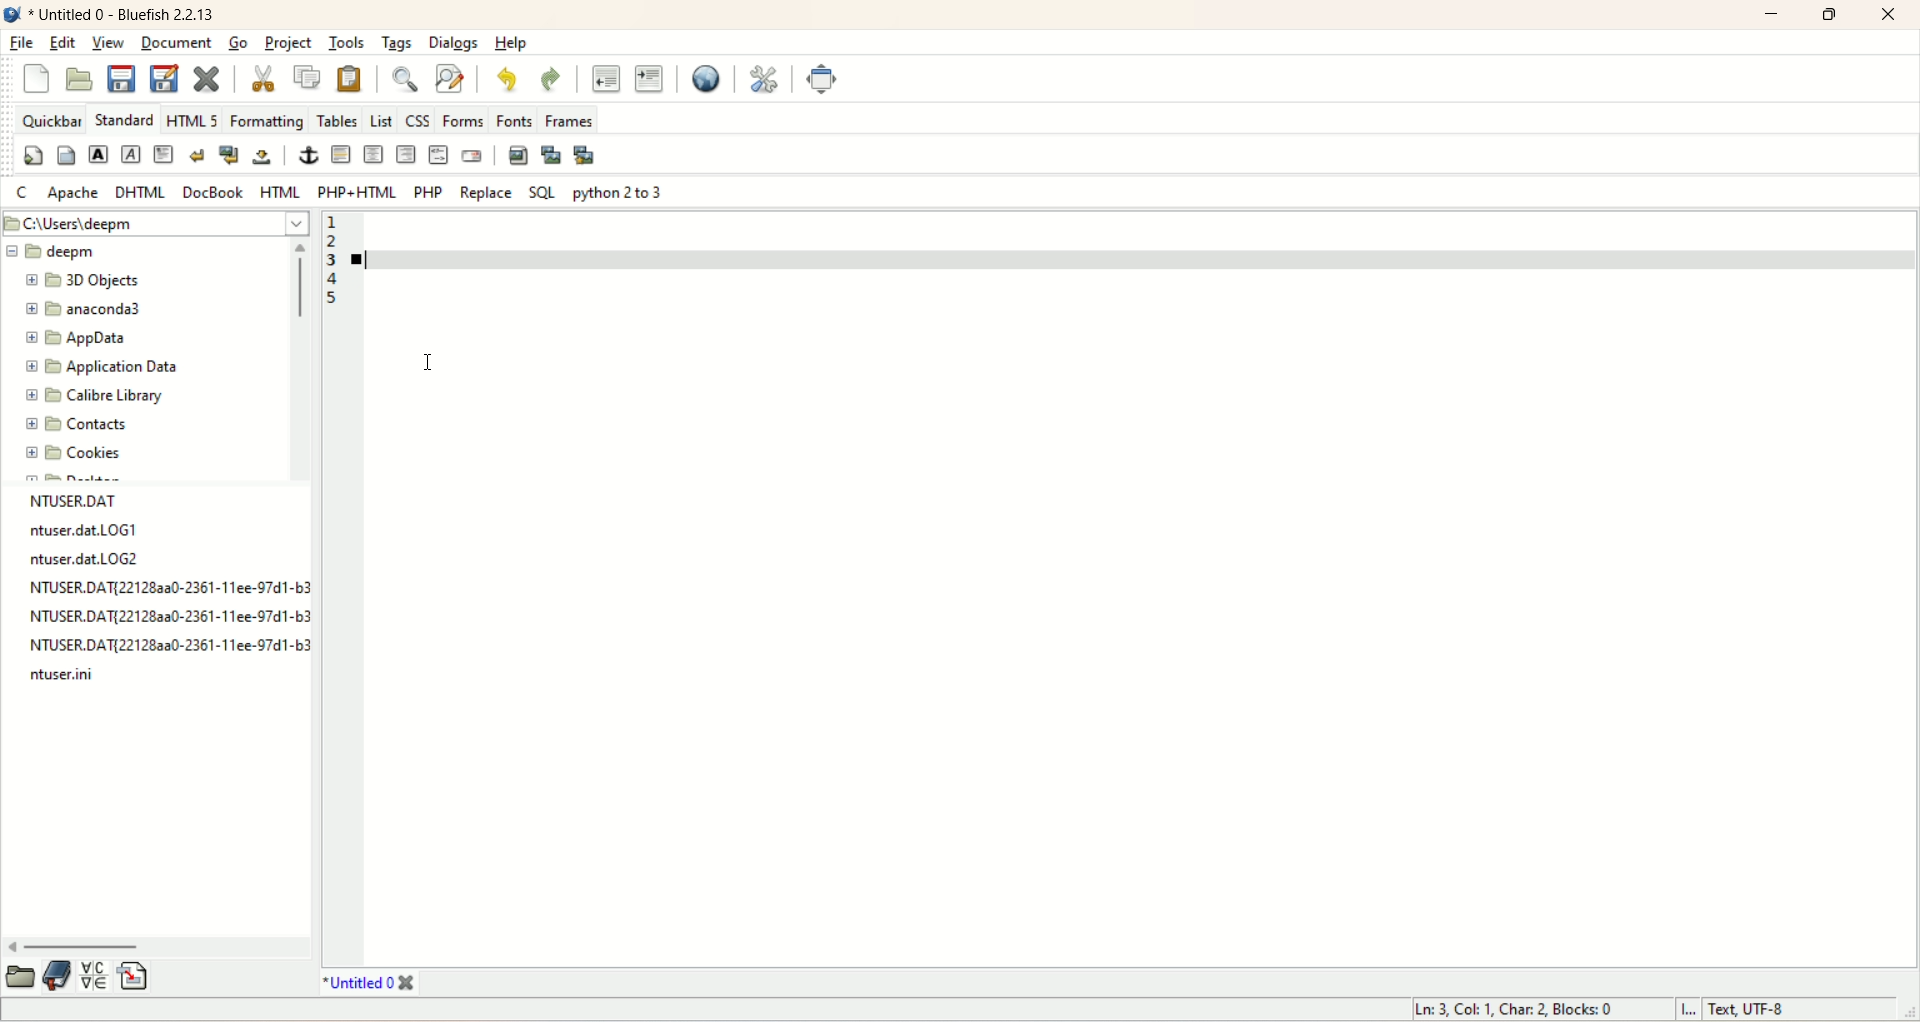 This screenshot has width=1920, height=1022. I want to click on paste, so click(349, 76).